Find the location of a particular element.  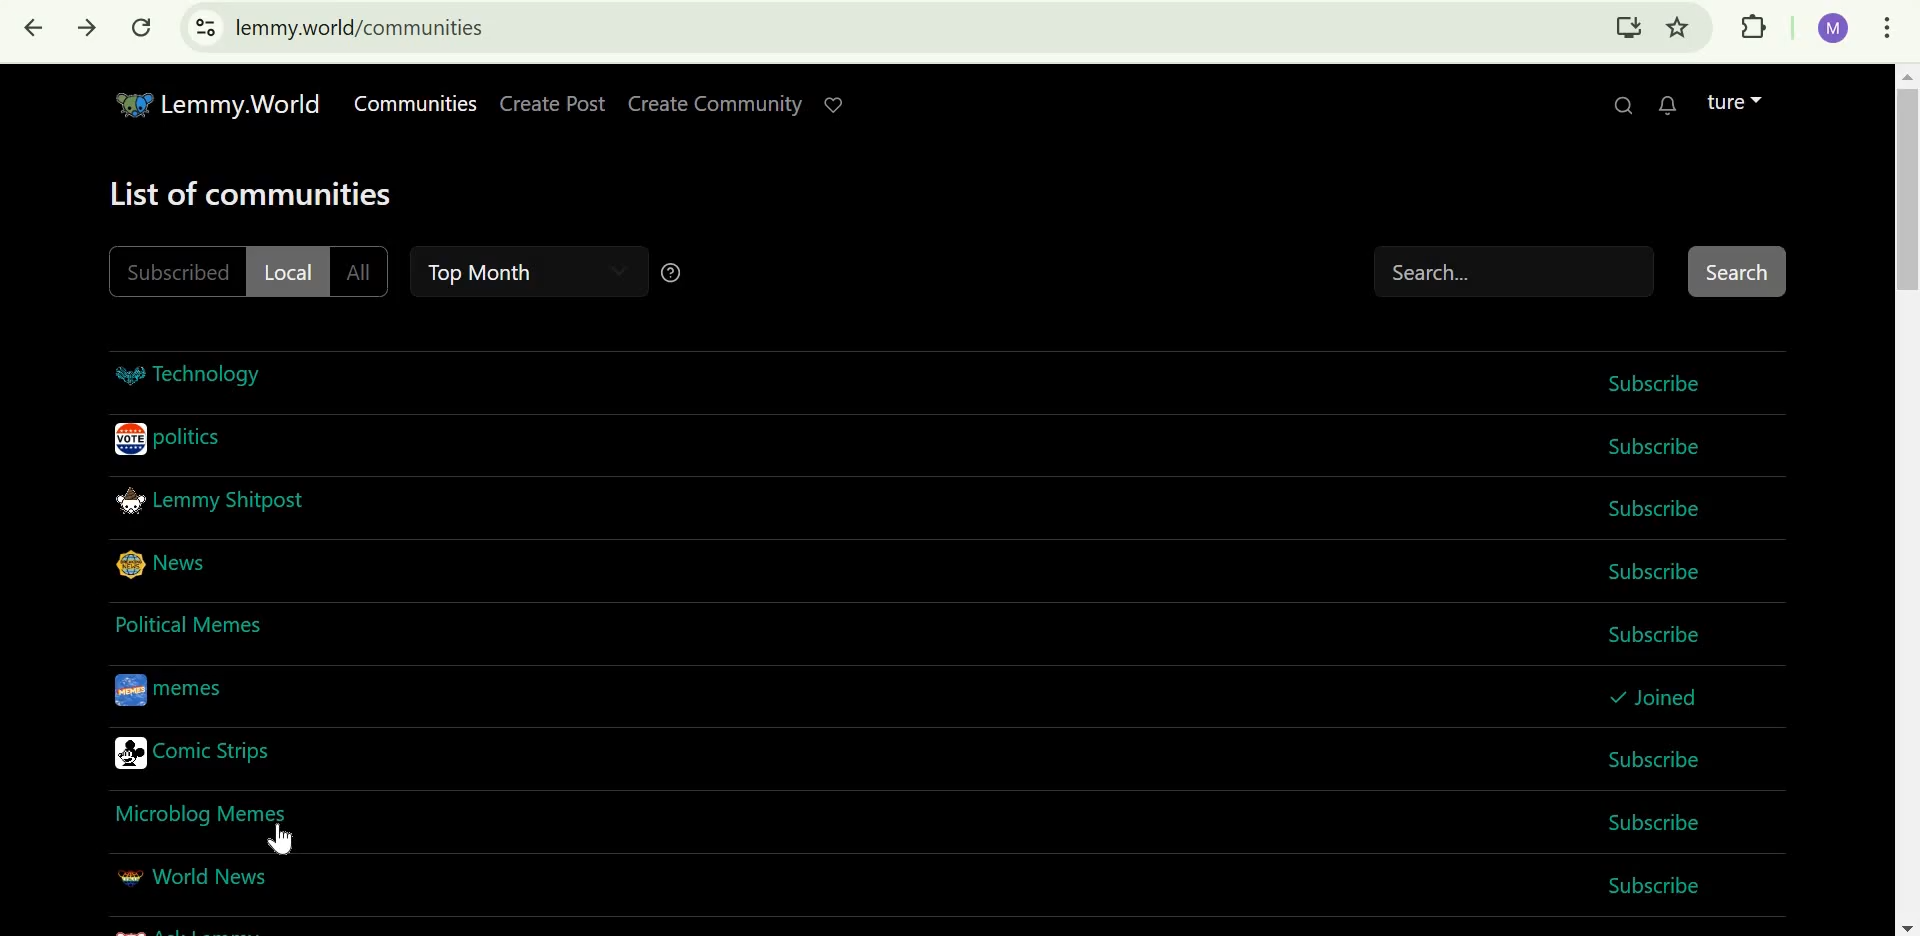

Extensions is located at coordinates (1751, 27).